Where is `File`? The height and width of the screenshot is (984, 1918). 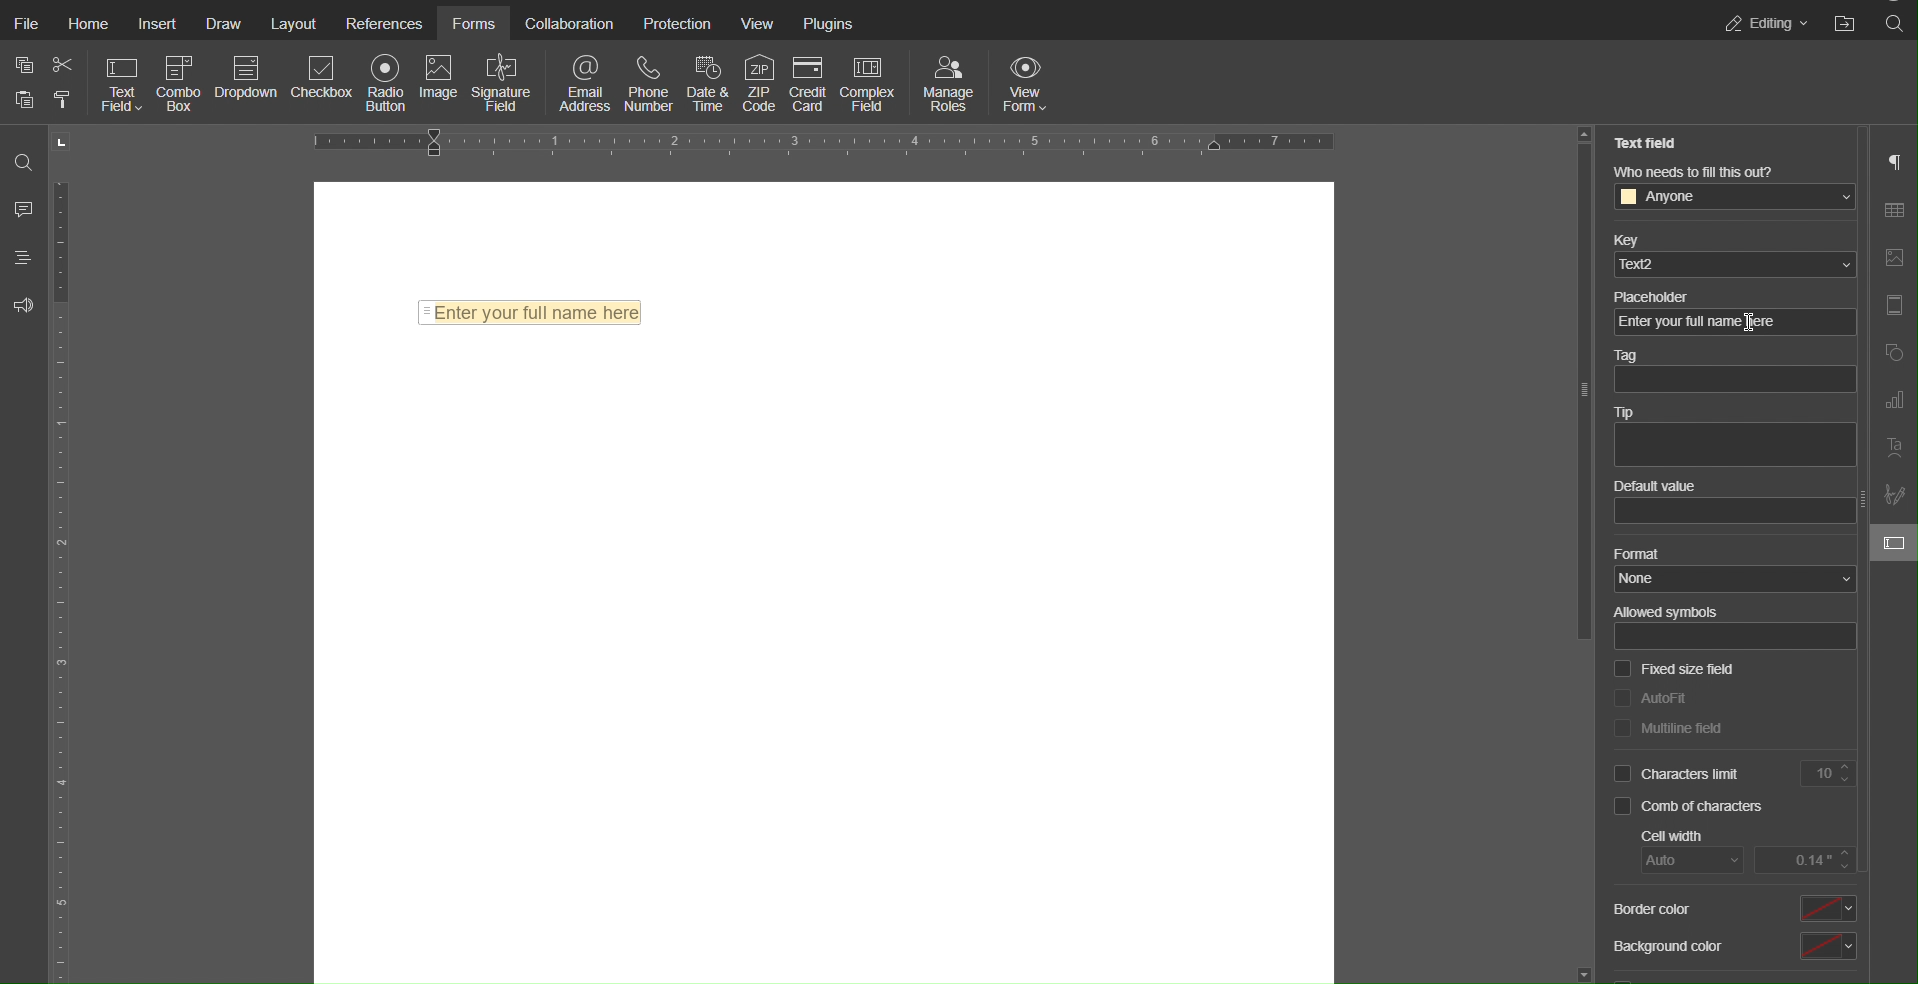
File is located at coordinates (25, 25).